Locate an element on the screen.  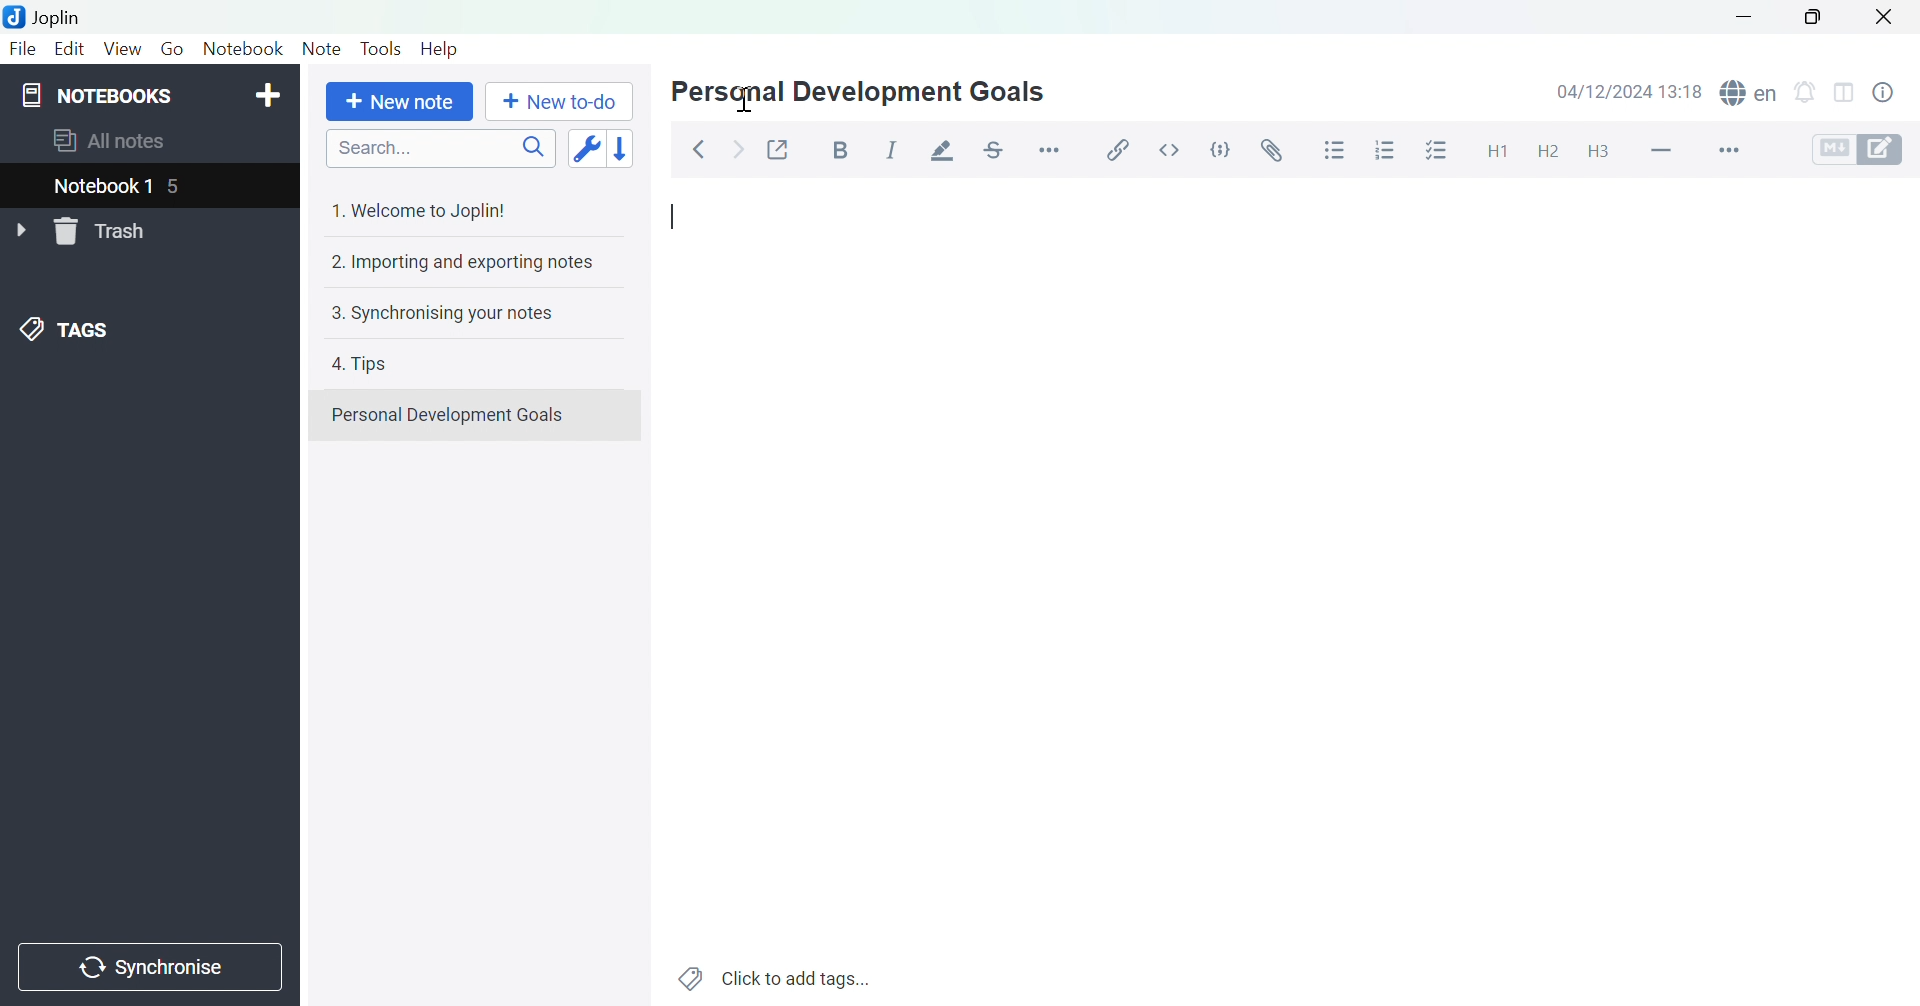
Tools is located at coordinates (383, 47).